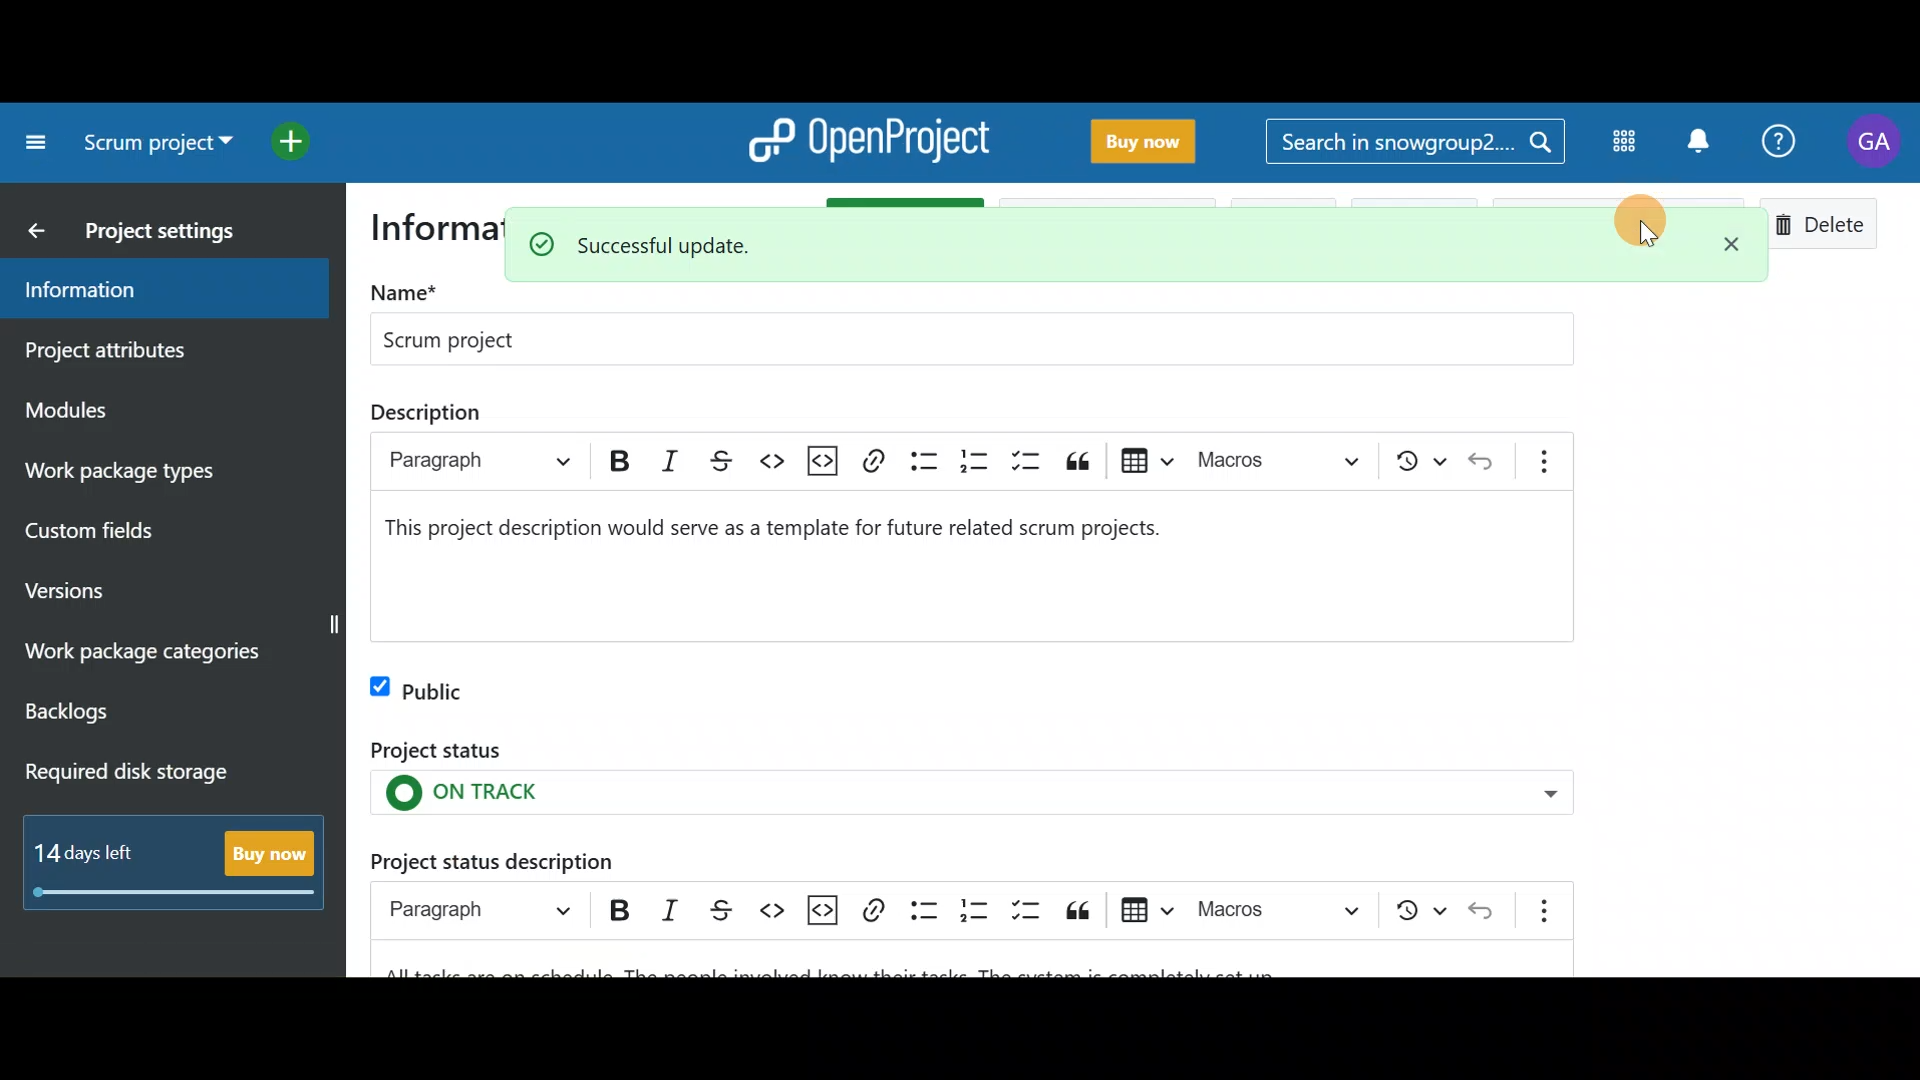 This screenshot has height=1080, width=1920. What do you see at coordinates (872, 912) in the screenshot?
I see `Link` at bounding box center [872, 912].